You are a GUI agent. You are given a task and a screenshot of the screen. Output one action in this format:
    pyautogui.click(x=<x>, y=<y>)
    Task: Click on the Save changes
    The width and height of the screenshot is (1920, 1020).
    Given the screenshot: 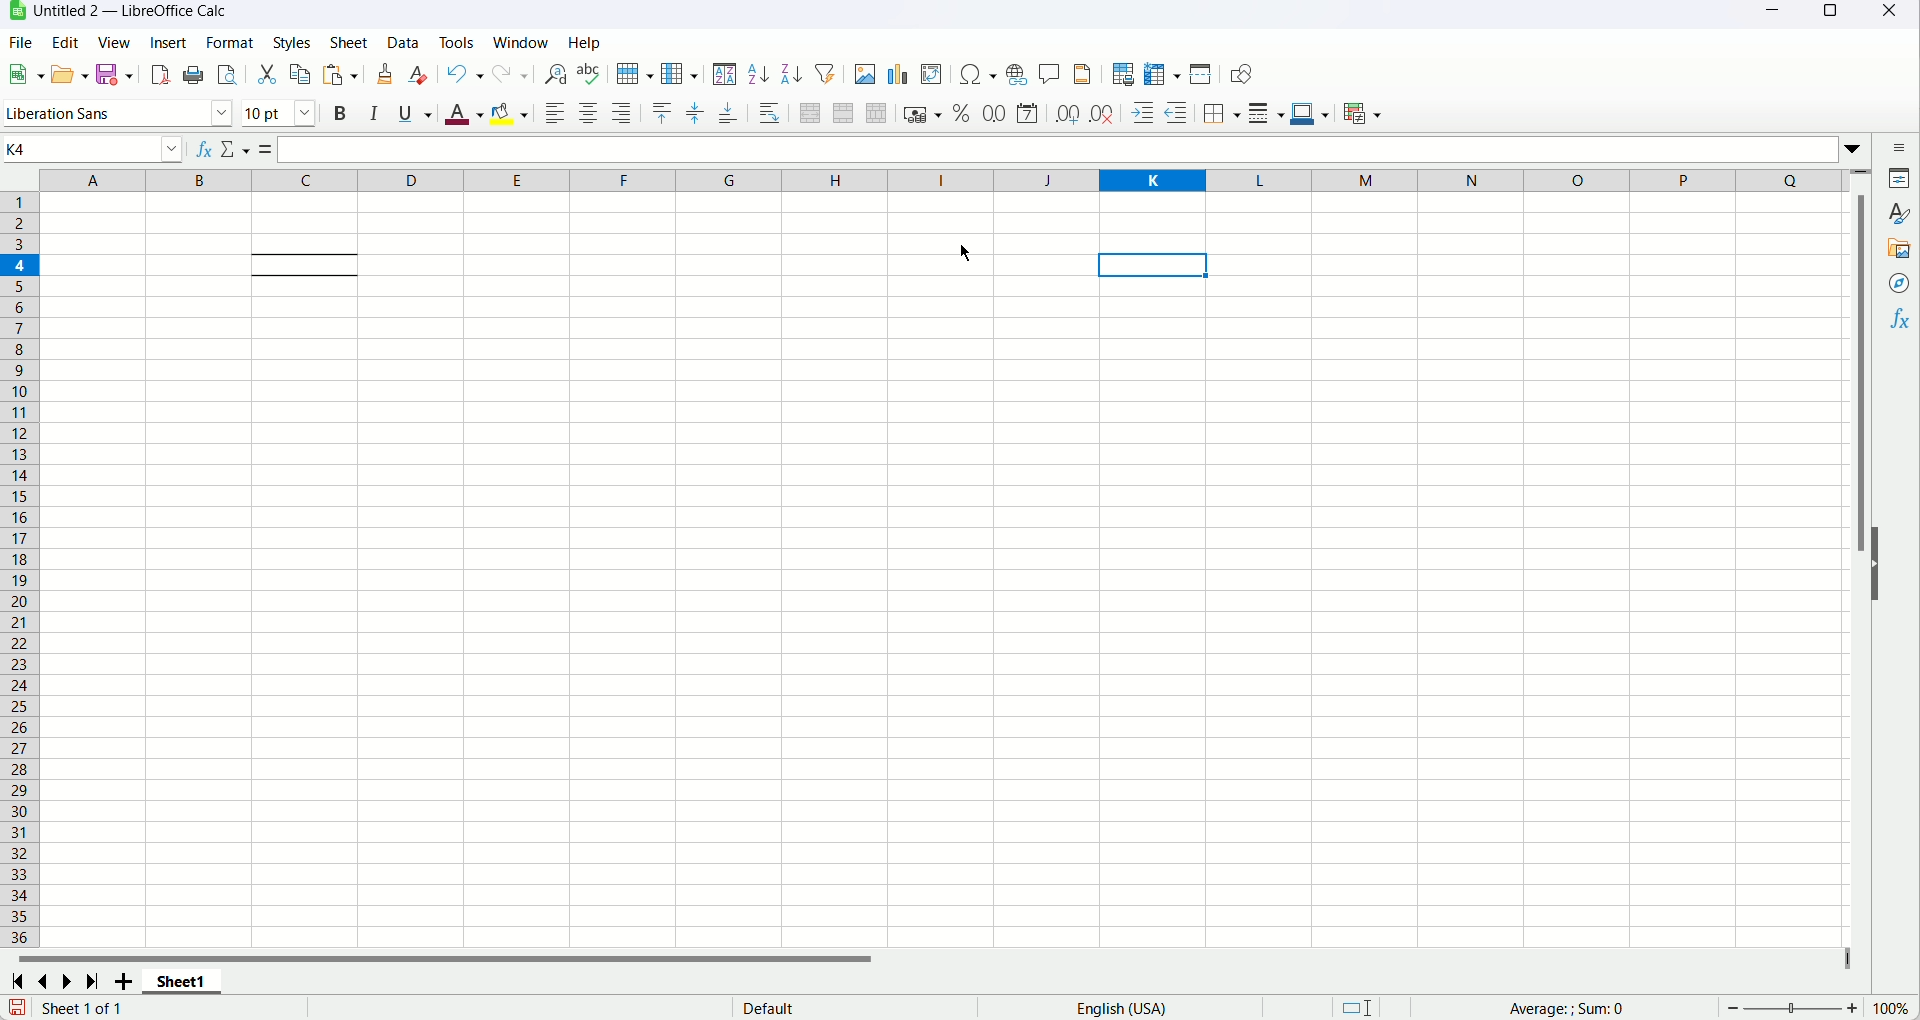 What is the action you would take?
    pyautogui.click(x=14, y=1006)
    